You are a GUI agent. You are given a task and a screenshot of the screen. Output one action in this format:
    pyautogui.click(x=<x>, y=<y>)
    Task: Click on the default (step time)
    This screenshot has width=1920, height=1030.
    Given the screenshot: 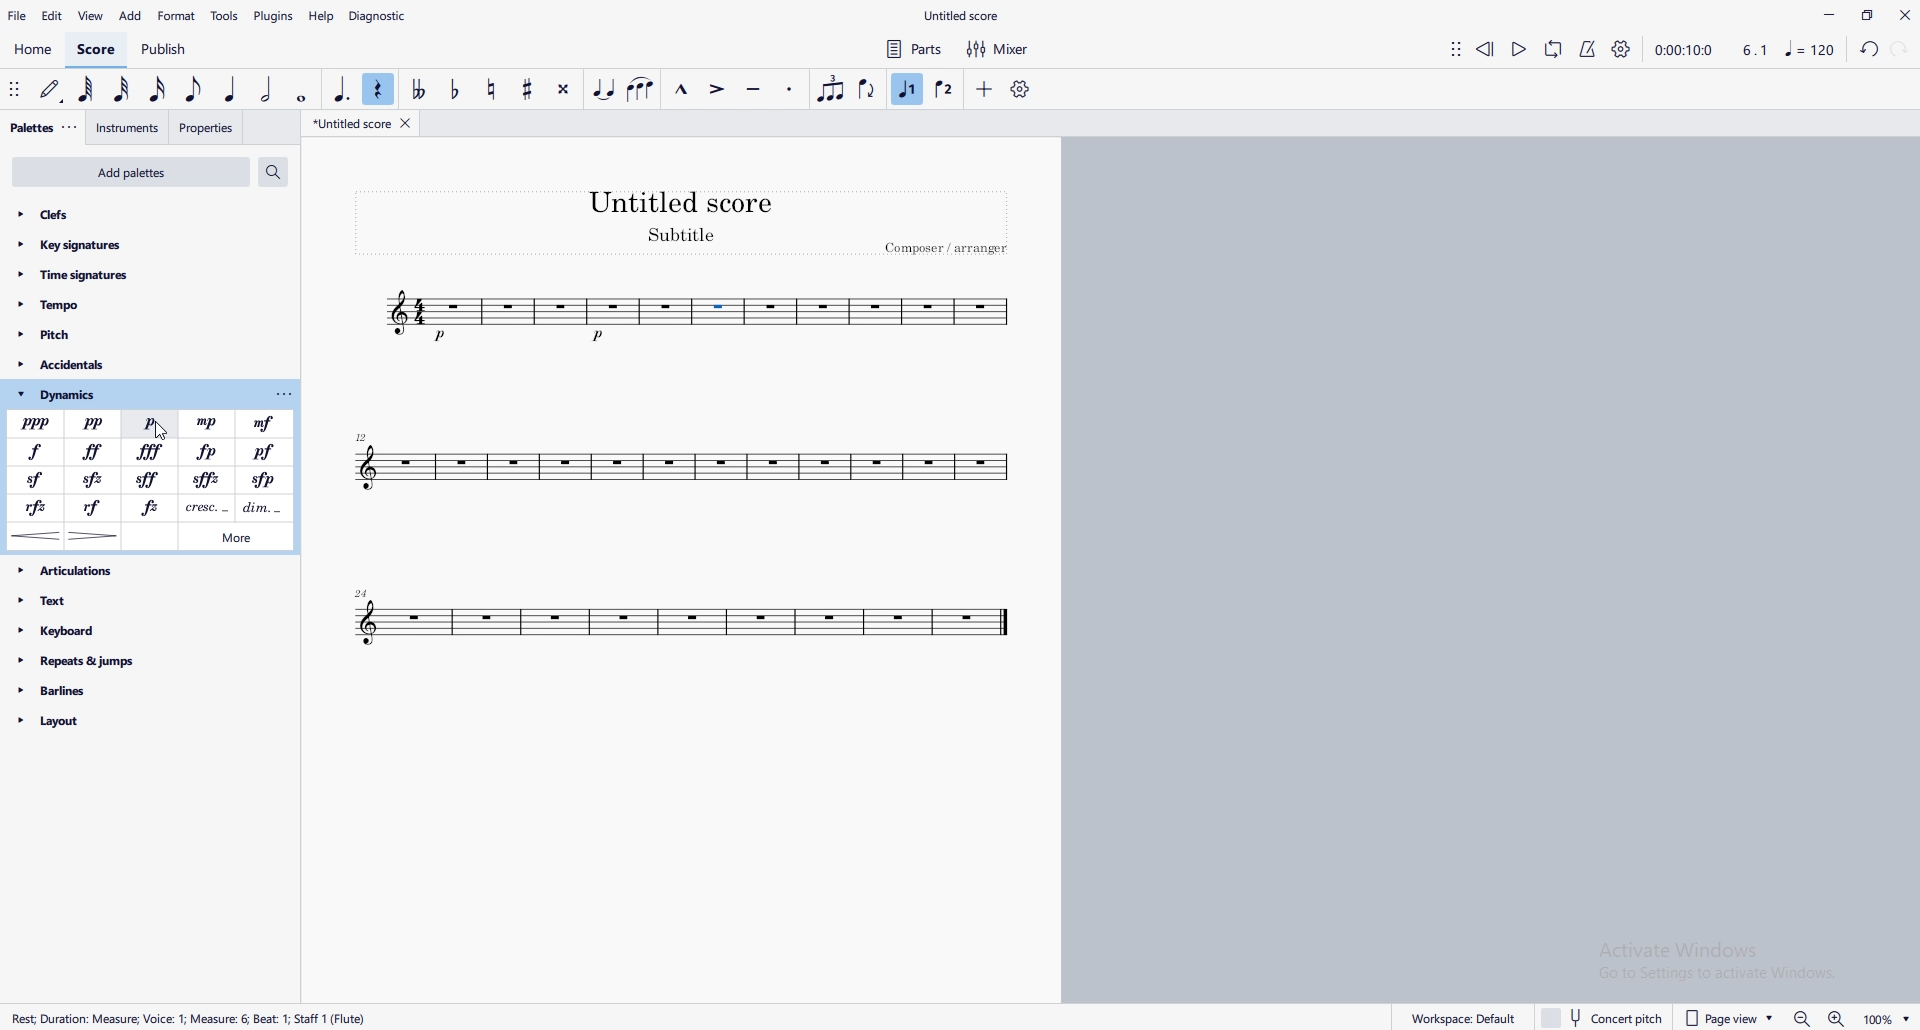 What is the action you would take?
    pyautogui.click(x=52, y=91)
    